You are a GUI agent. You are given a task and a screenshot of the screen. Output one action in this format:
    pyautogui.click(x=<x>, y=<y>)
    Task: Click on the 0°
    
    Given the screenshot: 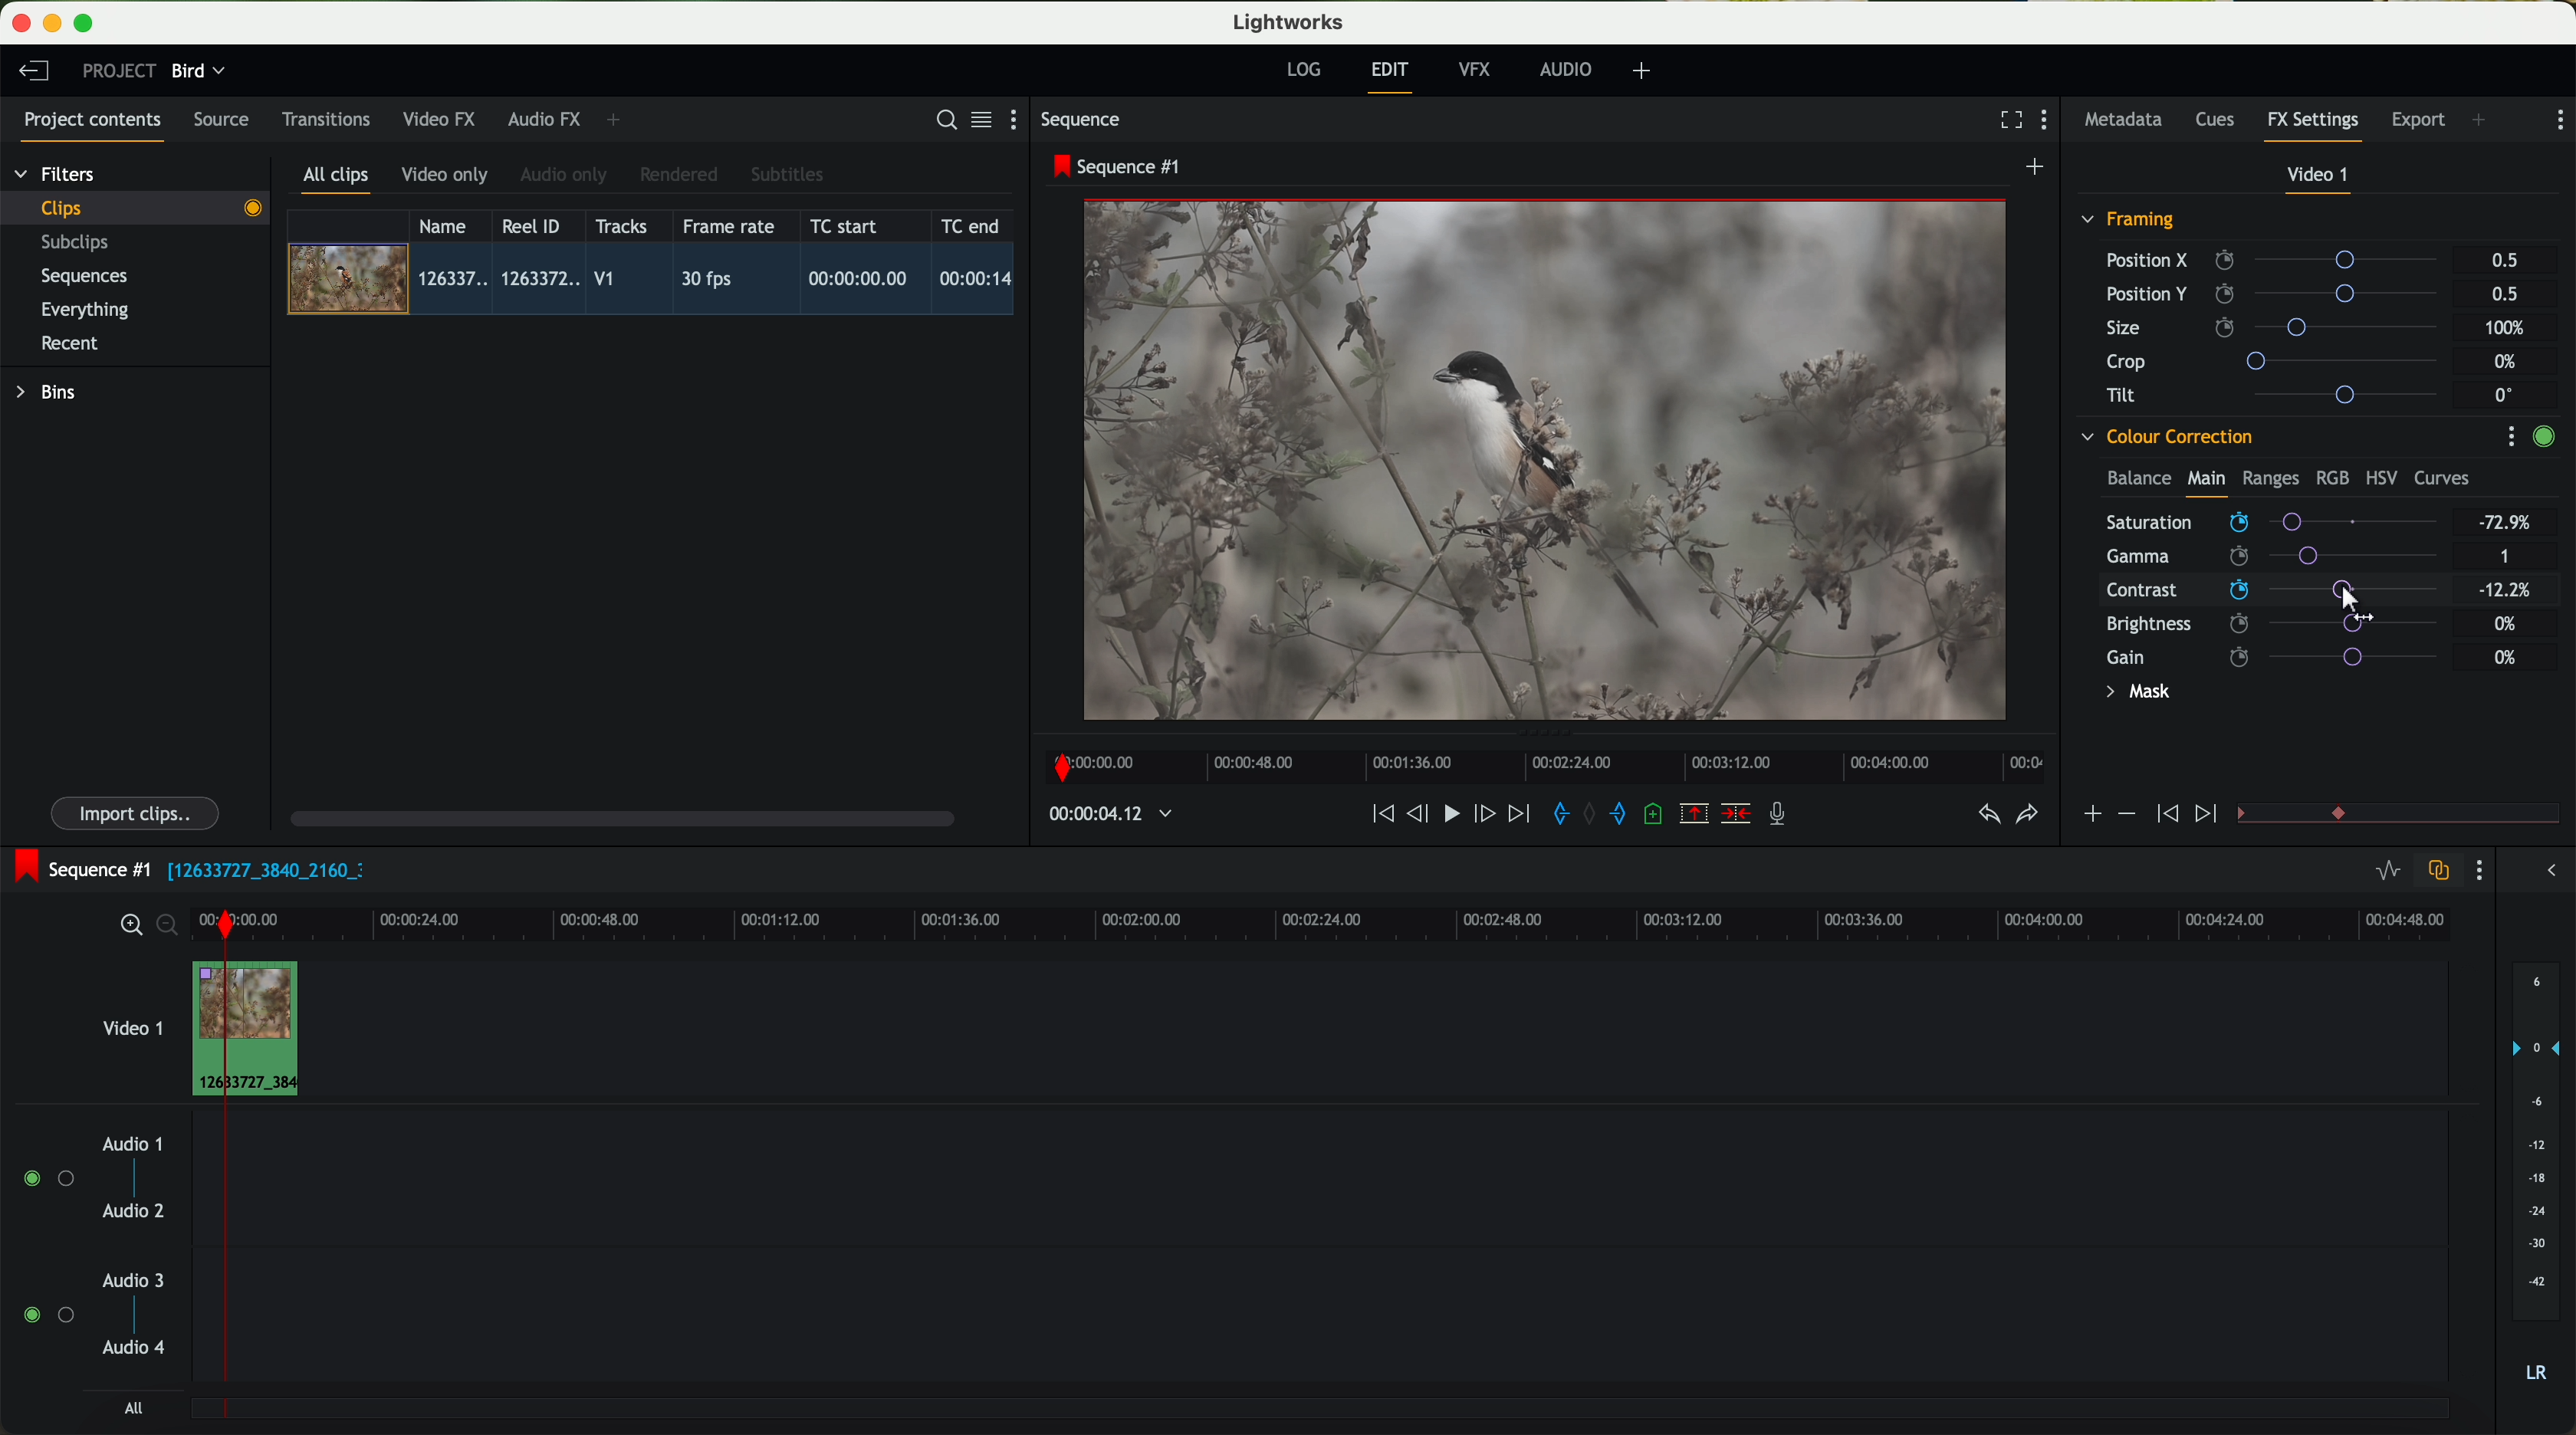 What is the action you would take?
    pyautogui.click(x=2505, y=394)
    